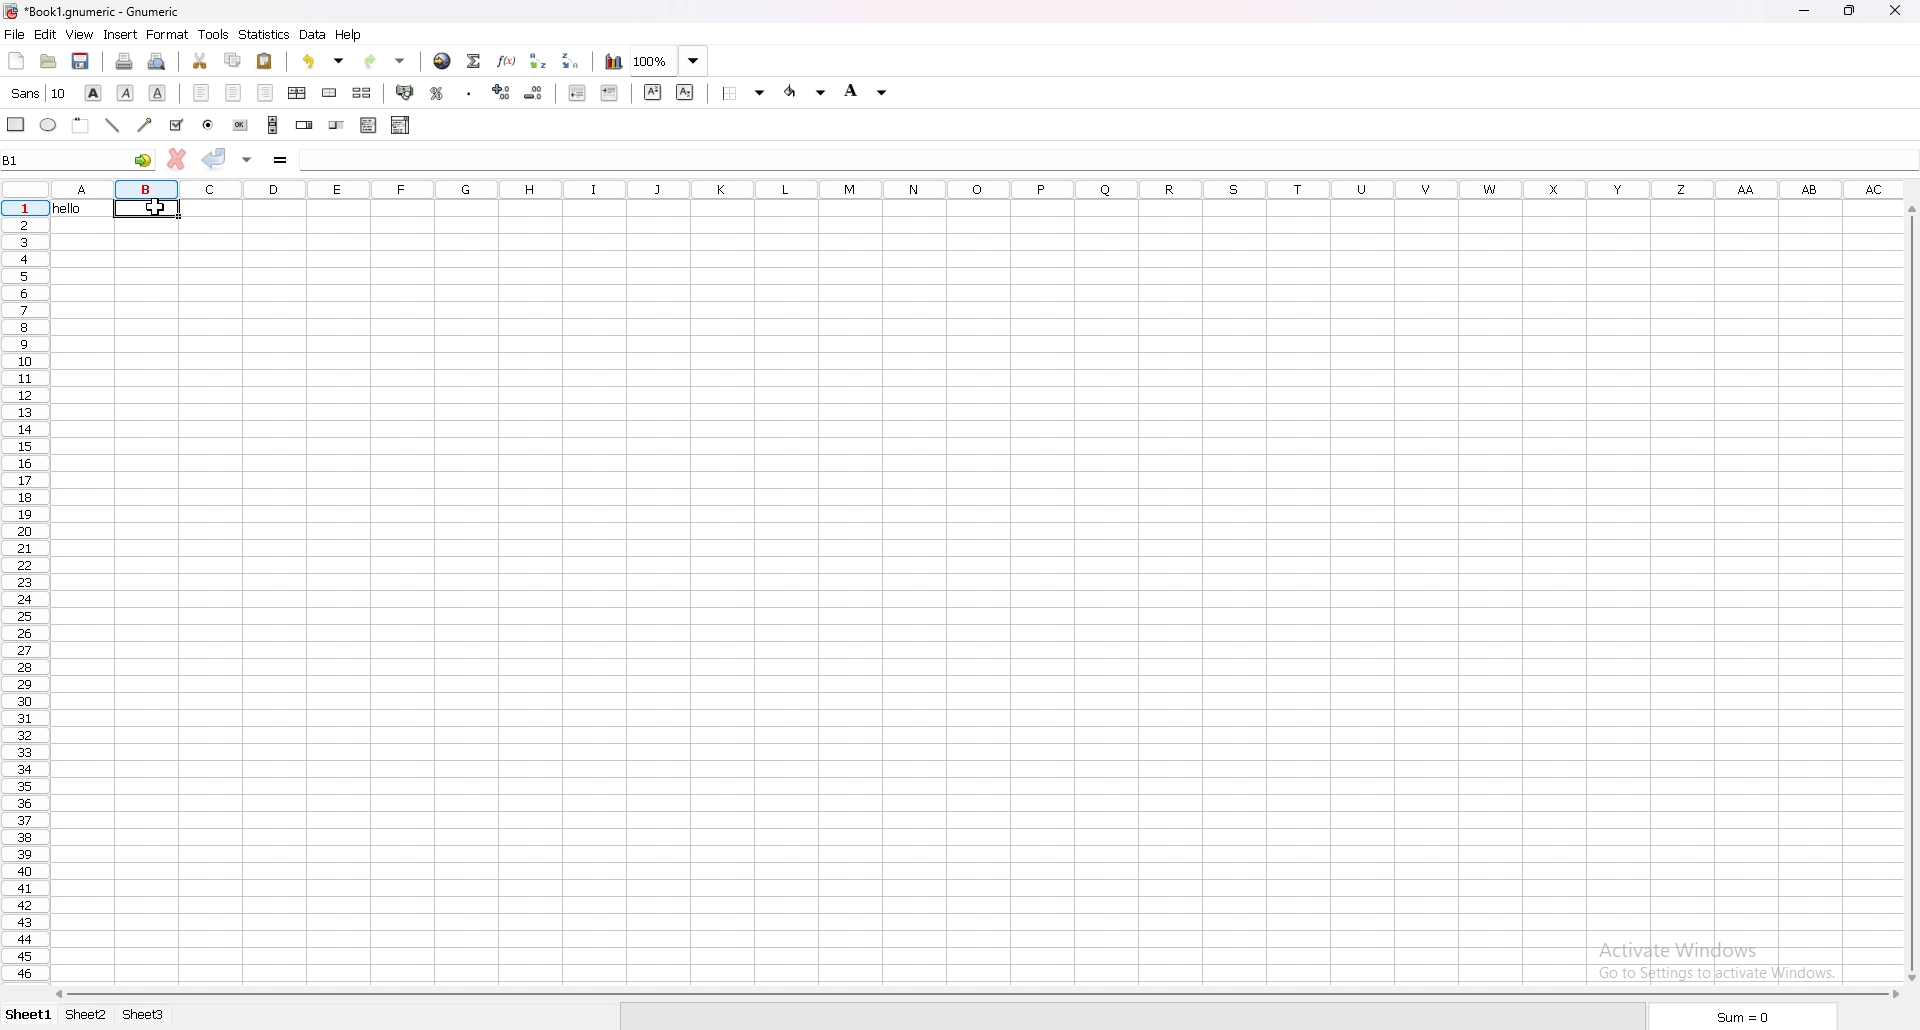 The width and height of the screenshot is (1920, 1030). What do you see at coordinates (312, 35) in the screenshot?
I see `data` at bounding box center [312, 35].